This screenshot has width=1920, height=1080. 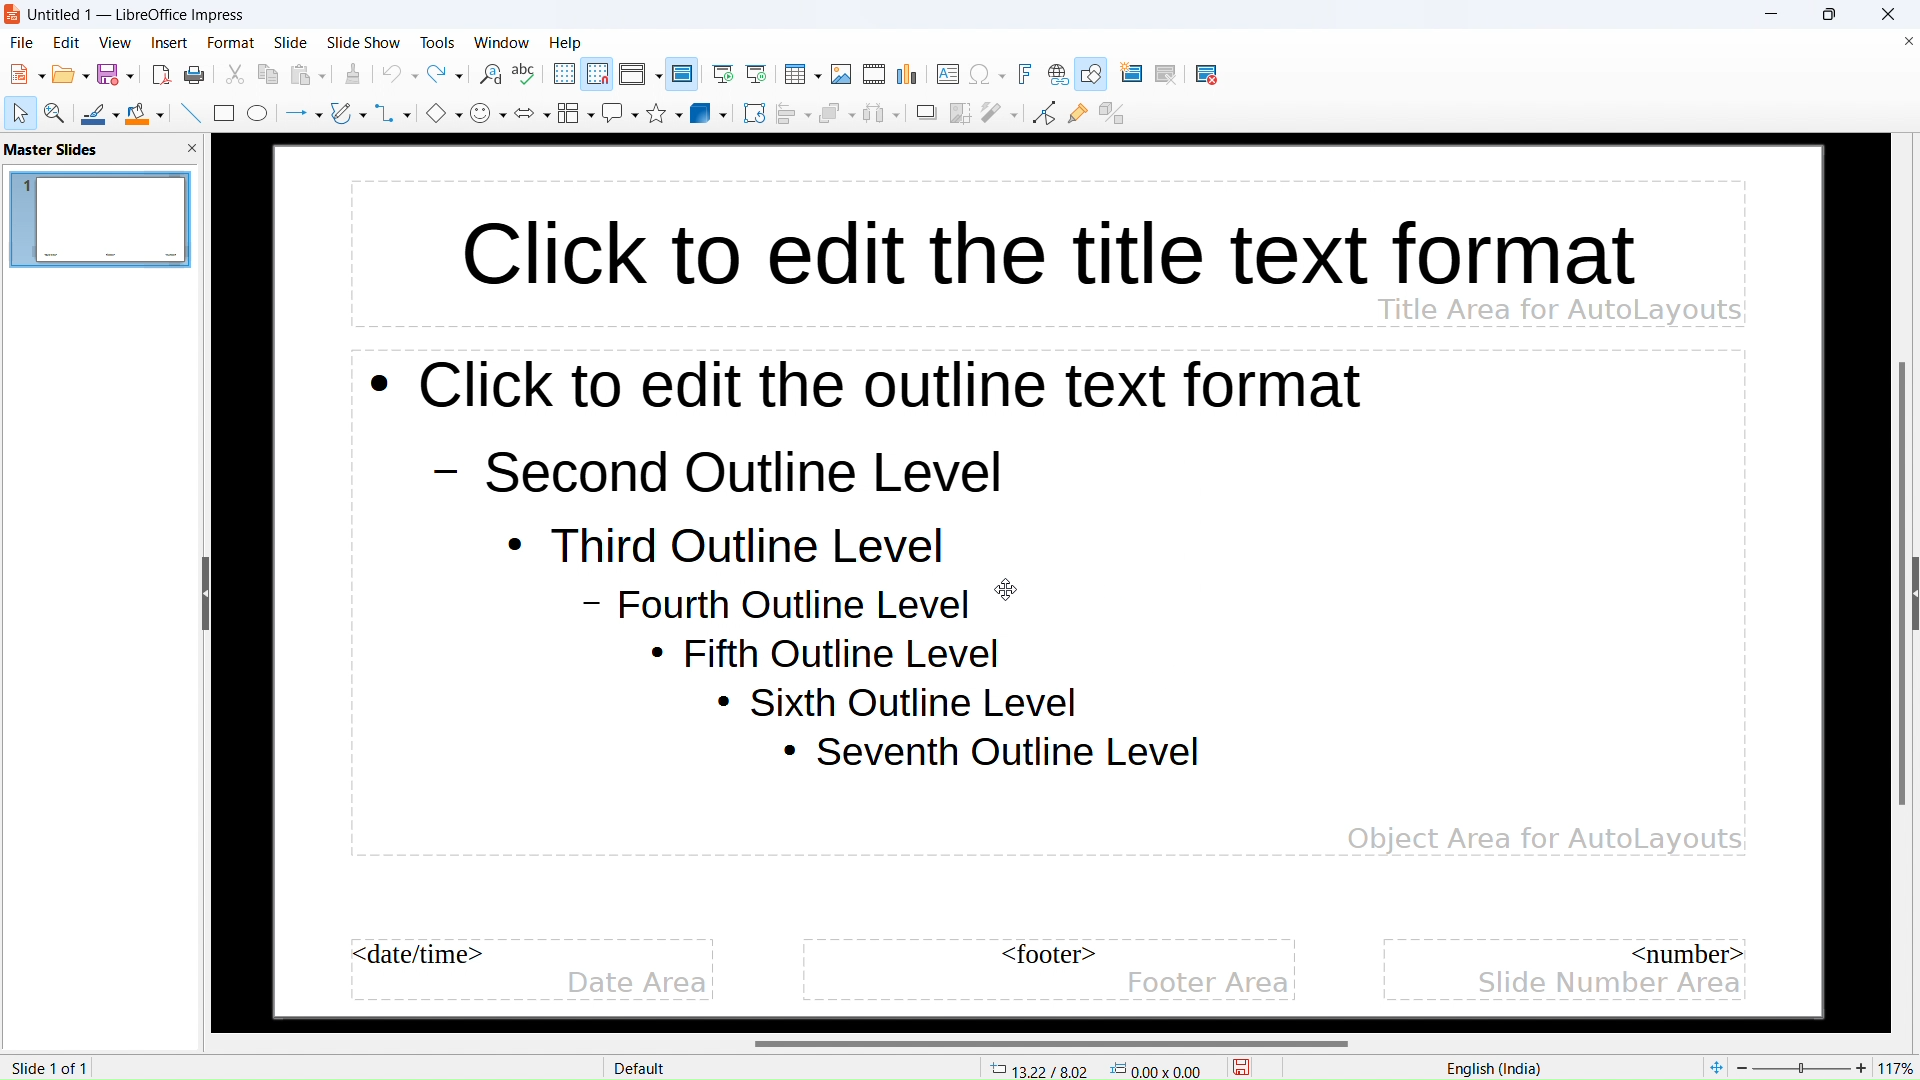 What do you see at coordinates (1000, 112) in the screenshot?
I see `filter` at bounding box center [1000, 112].